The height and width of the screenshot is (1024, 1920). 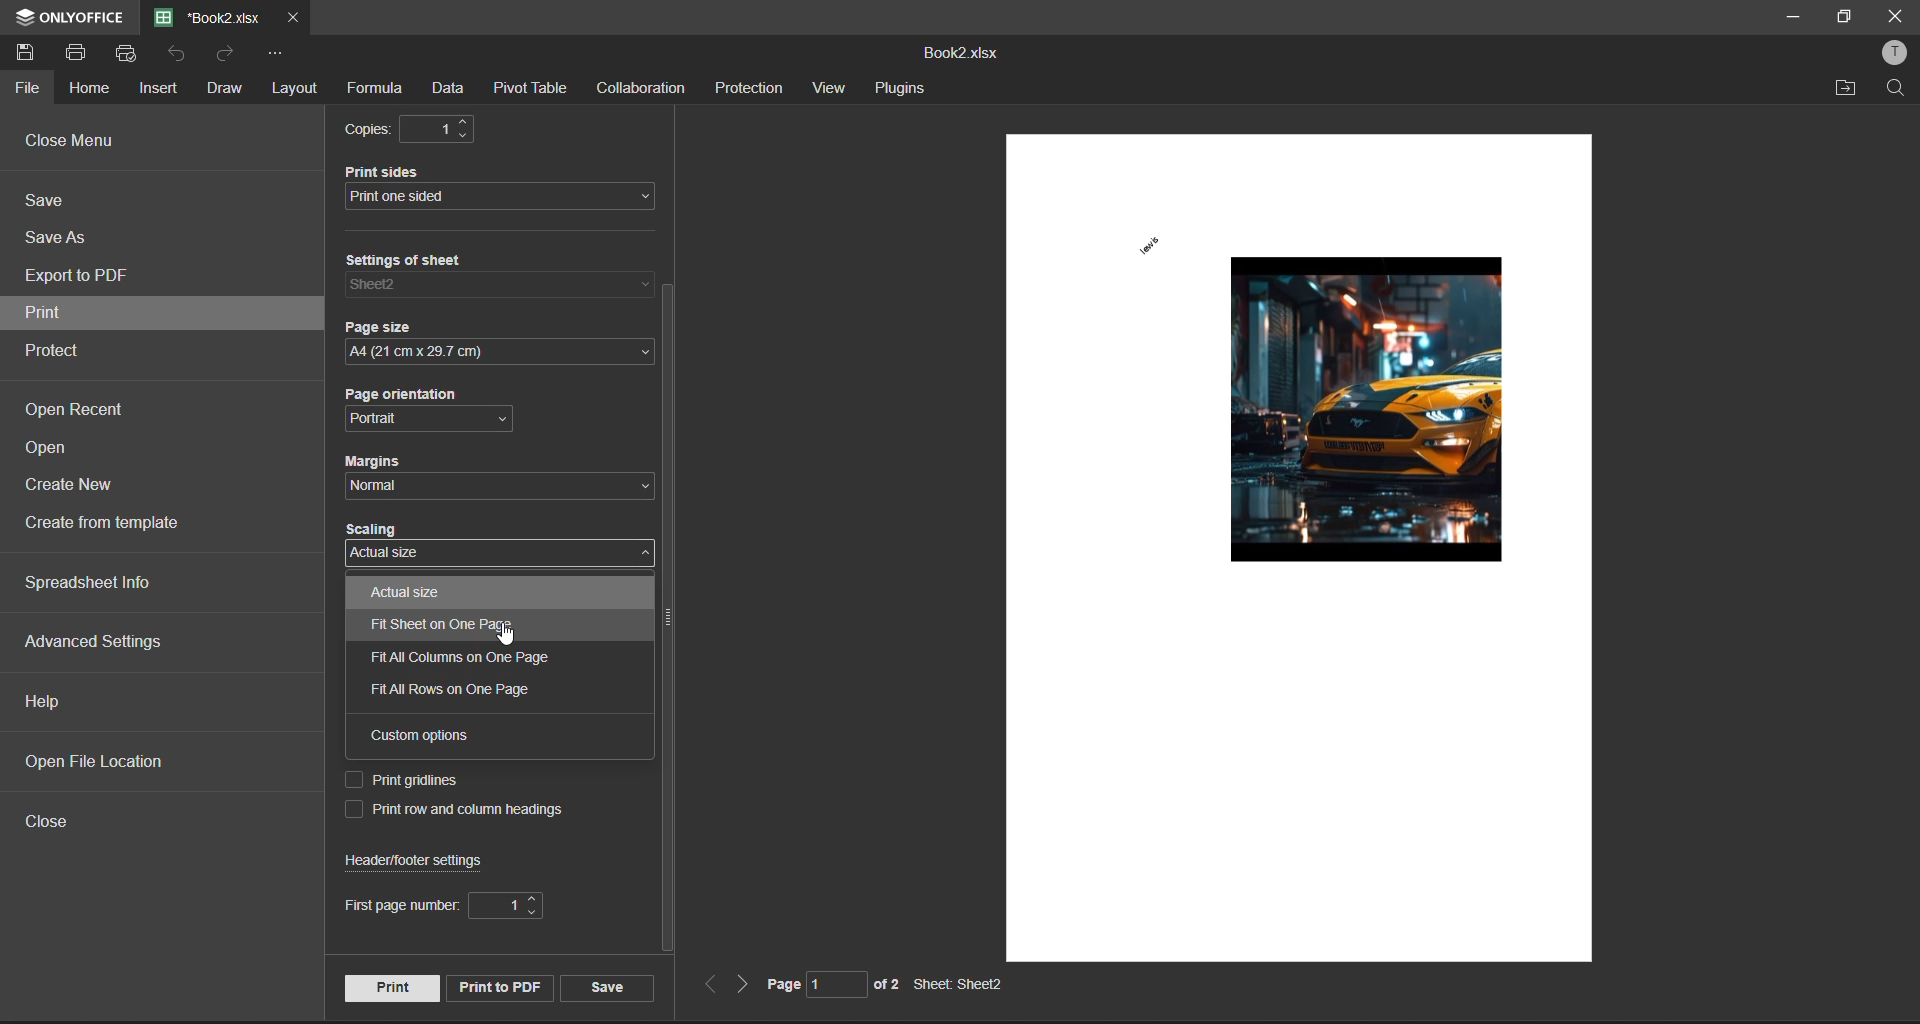 I want to click on spreadsheet info, so click(x=109, y=583).